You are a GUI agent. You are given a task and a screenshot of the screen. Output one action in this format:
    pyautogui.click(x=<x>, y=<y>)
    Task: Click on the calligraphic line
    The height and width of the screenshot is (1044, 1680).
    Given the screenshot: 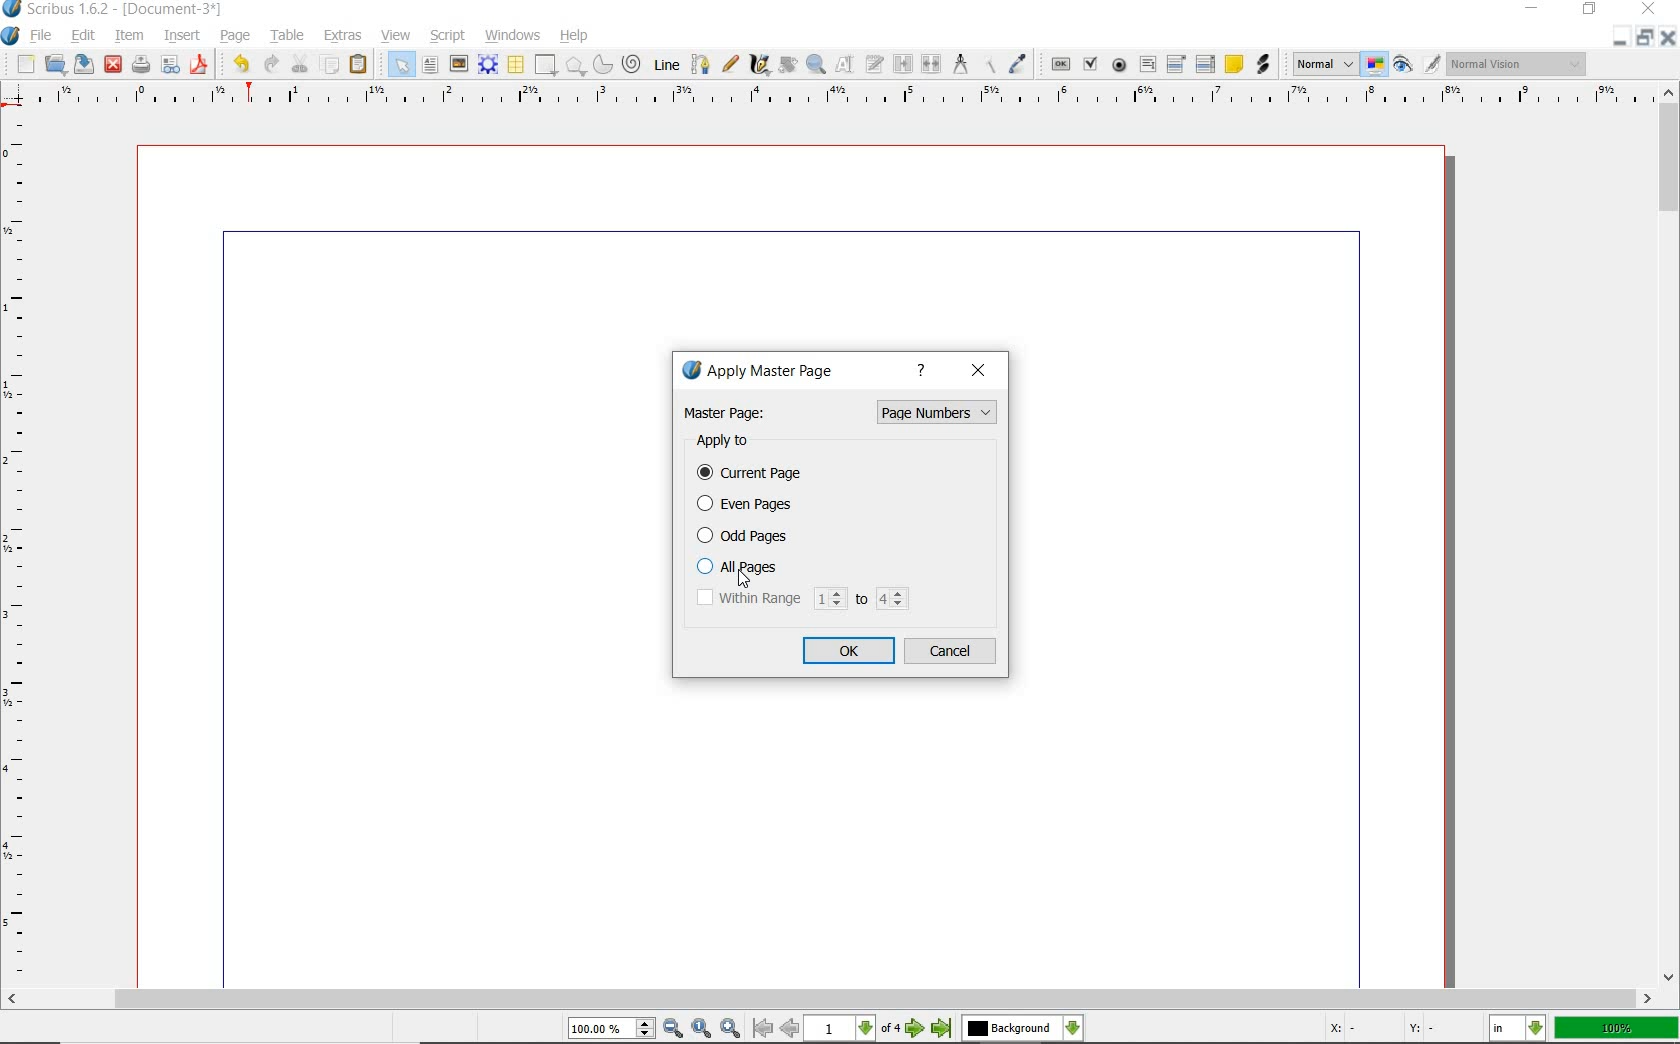 What is the action you would take?
    pyautogui.click(x=760, y=66)
    